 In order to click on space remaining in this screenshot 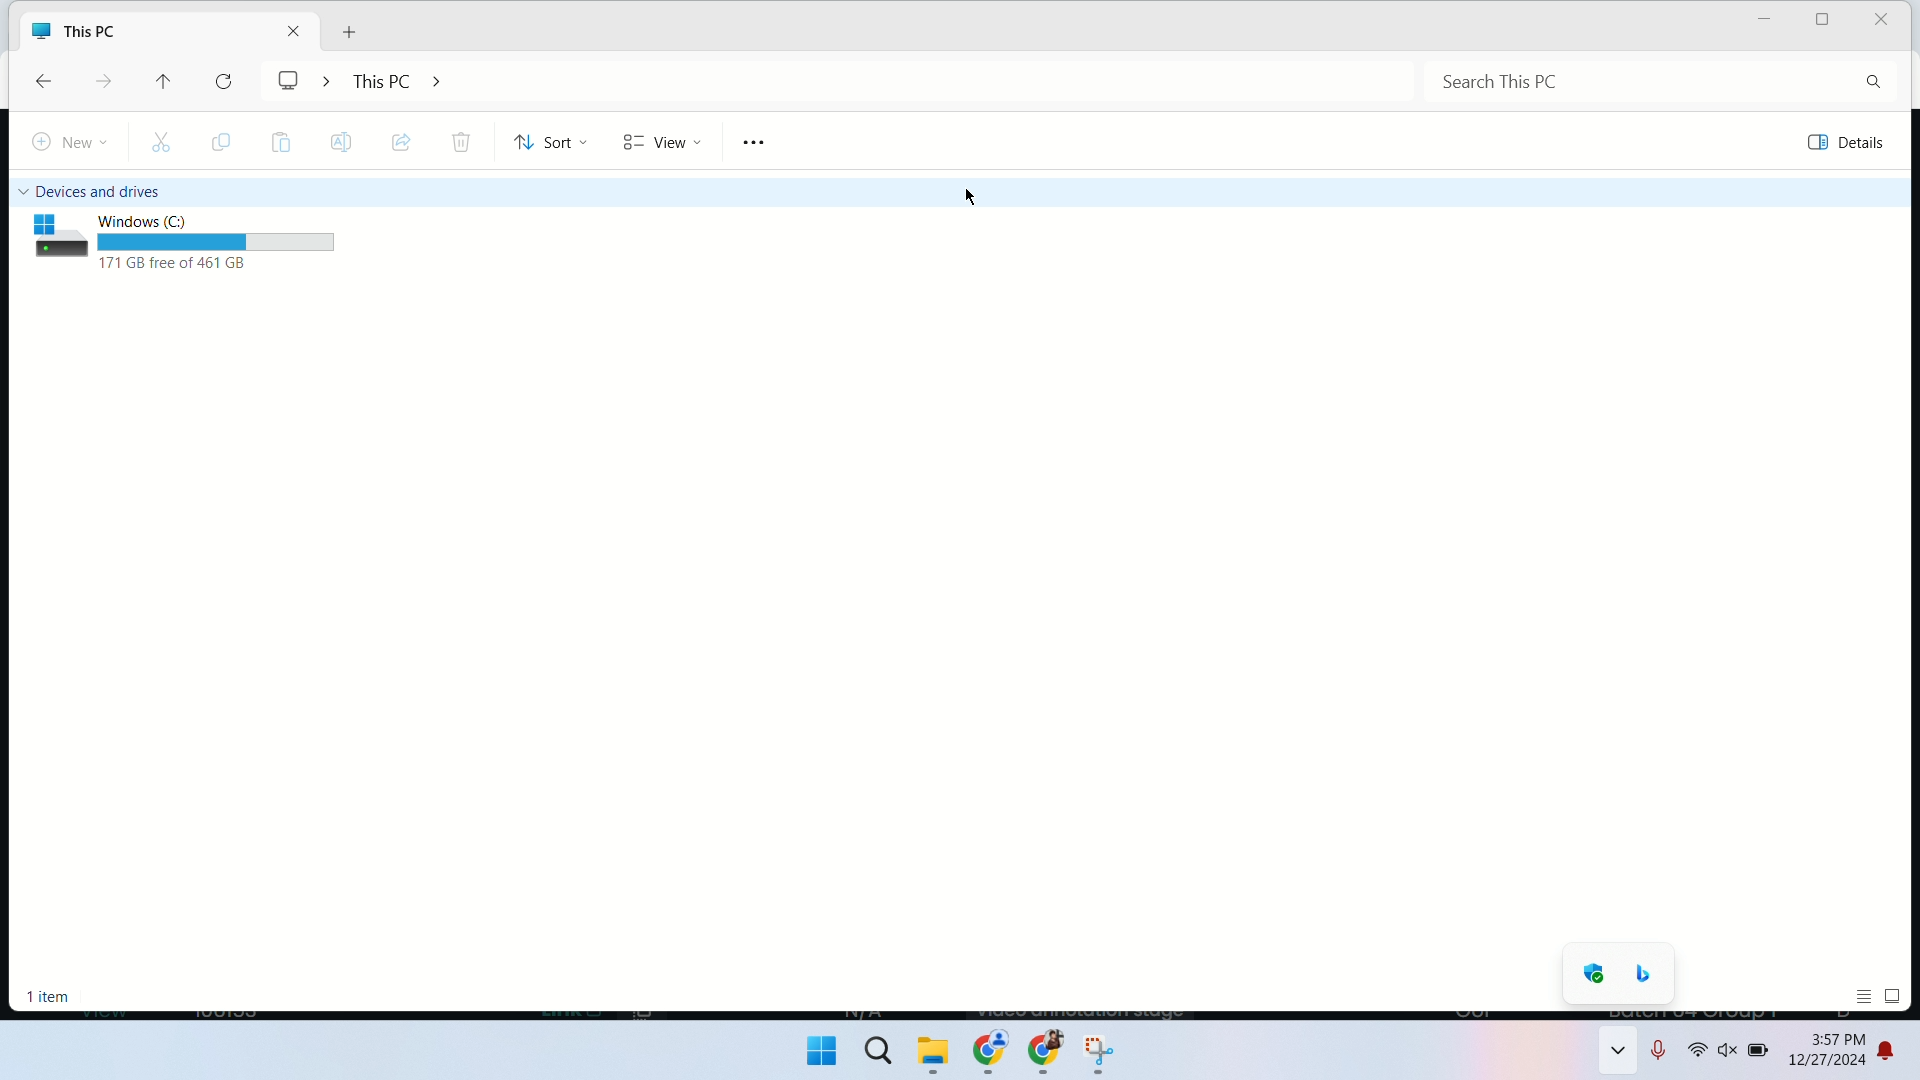, I will do `click(219, 241)`.